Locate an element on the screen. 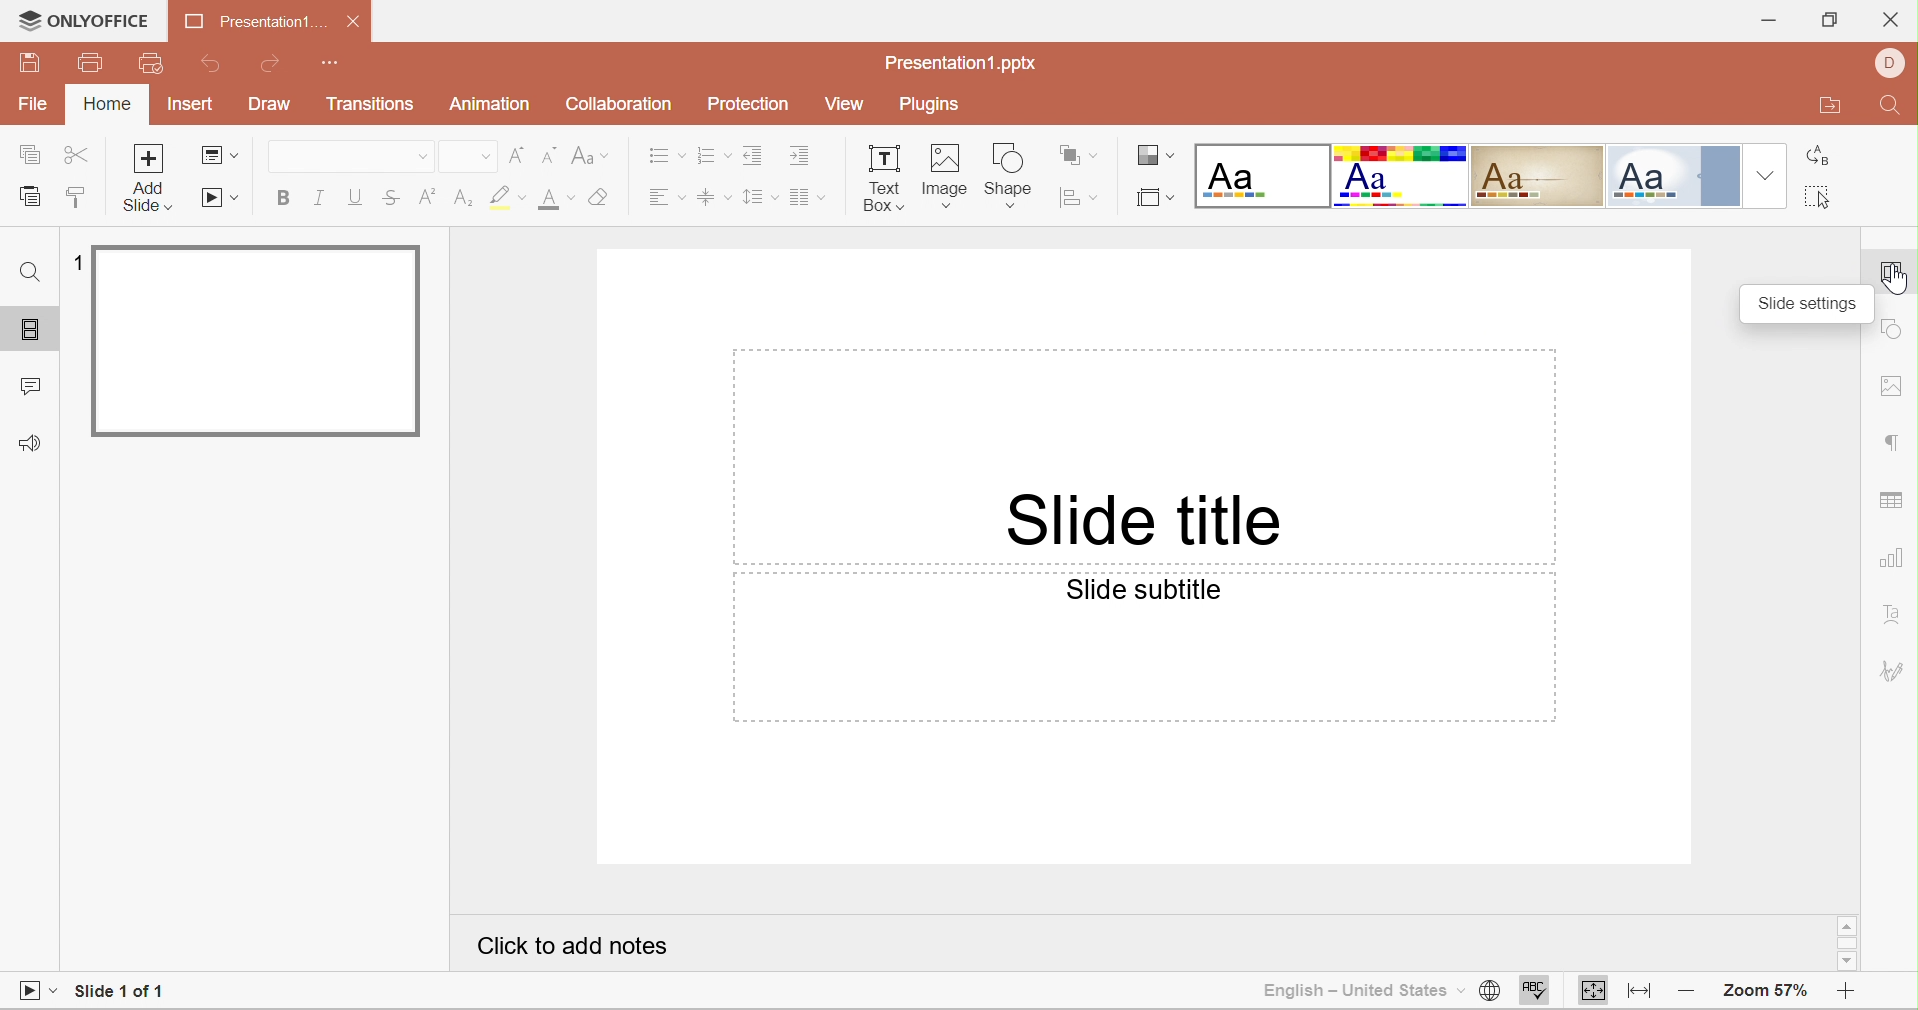 This screenshot has width=1918, height=1010. Presentation1.pptx is located at coordinates (961, 62).